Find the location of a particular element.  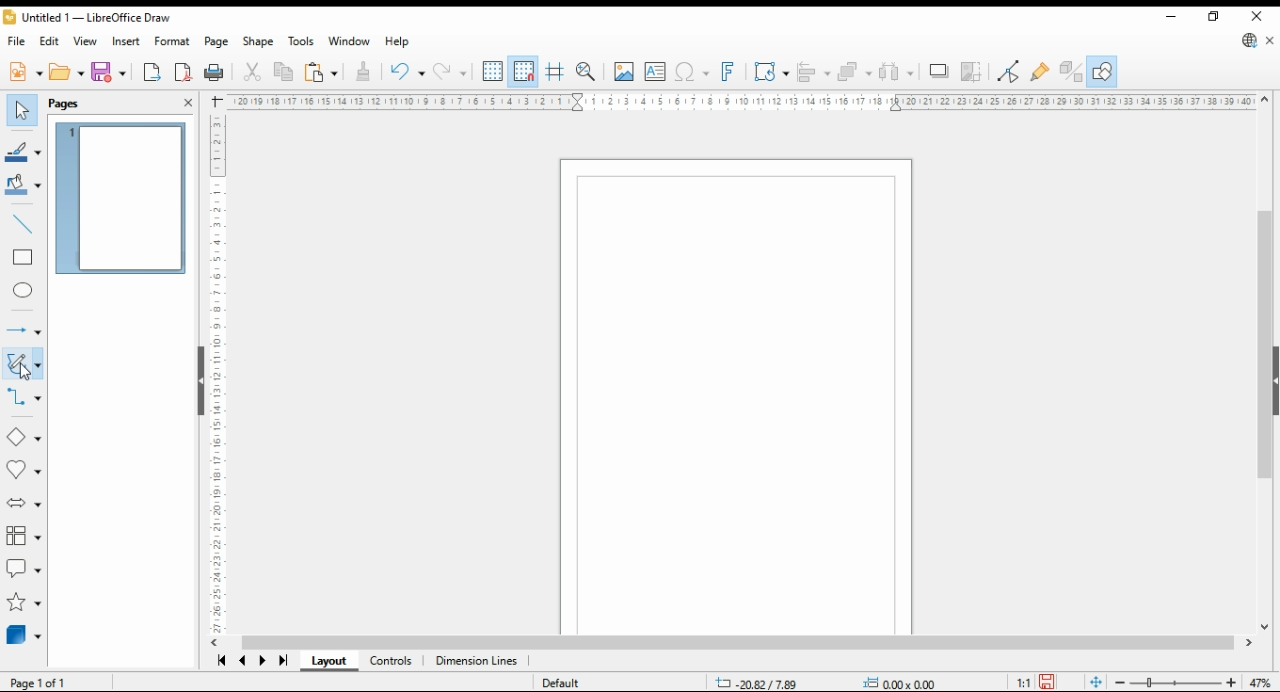

-20.82/7.89 is located at coordinates (758, 684).